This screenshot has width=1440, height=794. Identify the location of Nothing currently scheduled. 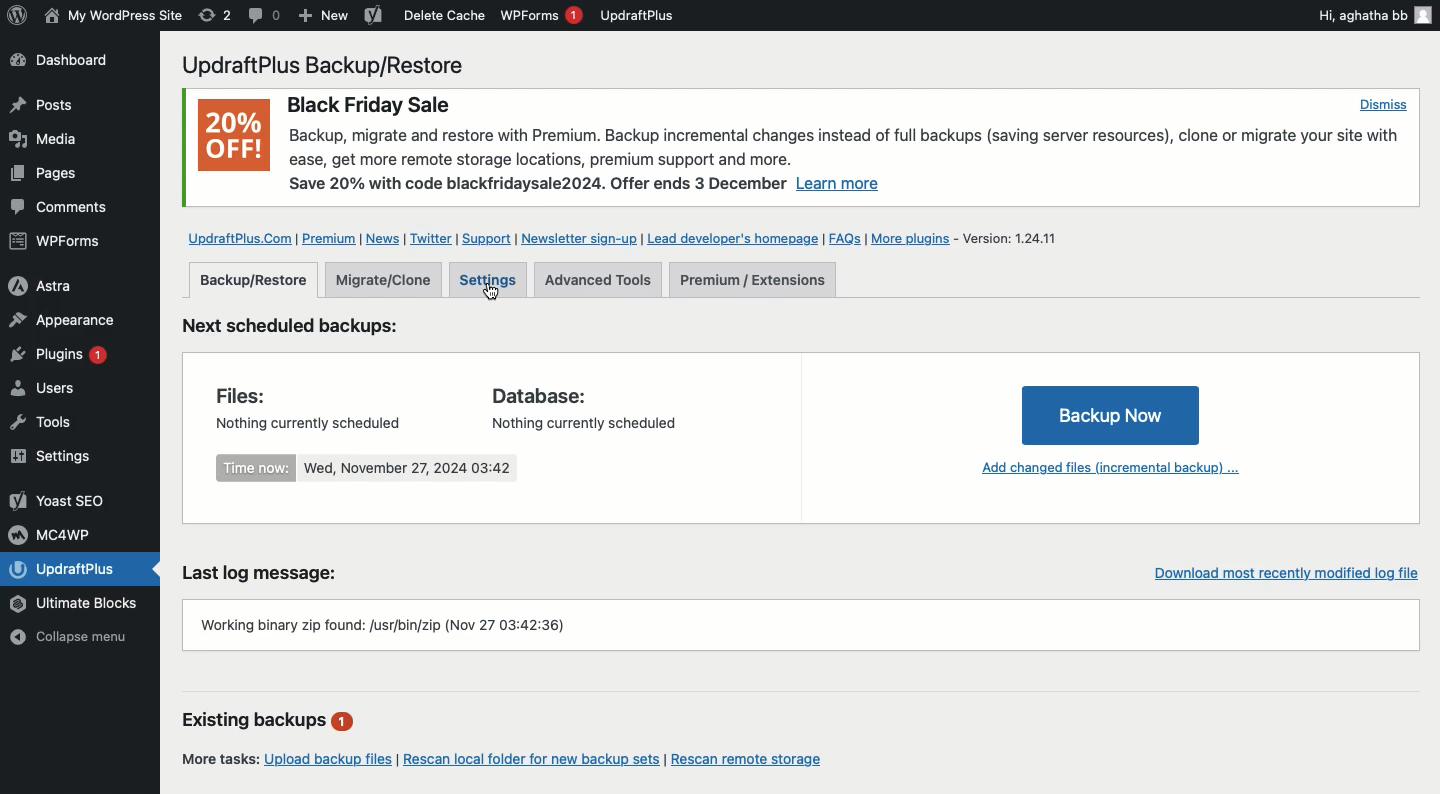
(451, 422).